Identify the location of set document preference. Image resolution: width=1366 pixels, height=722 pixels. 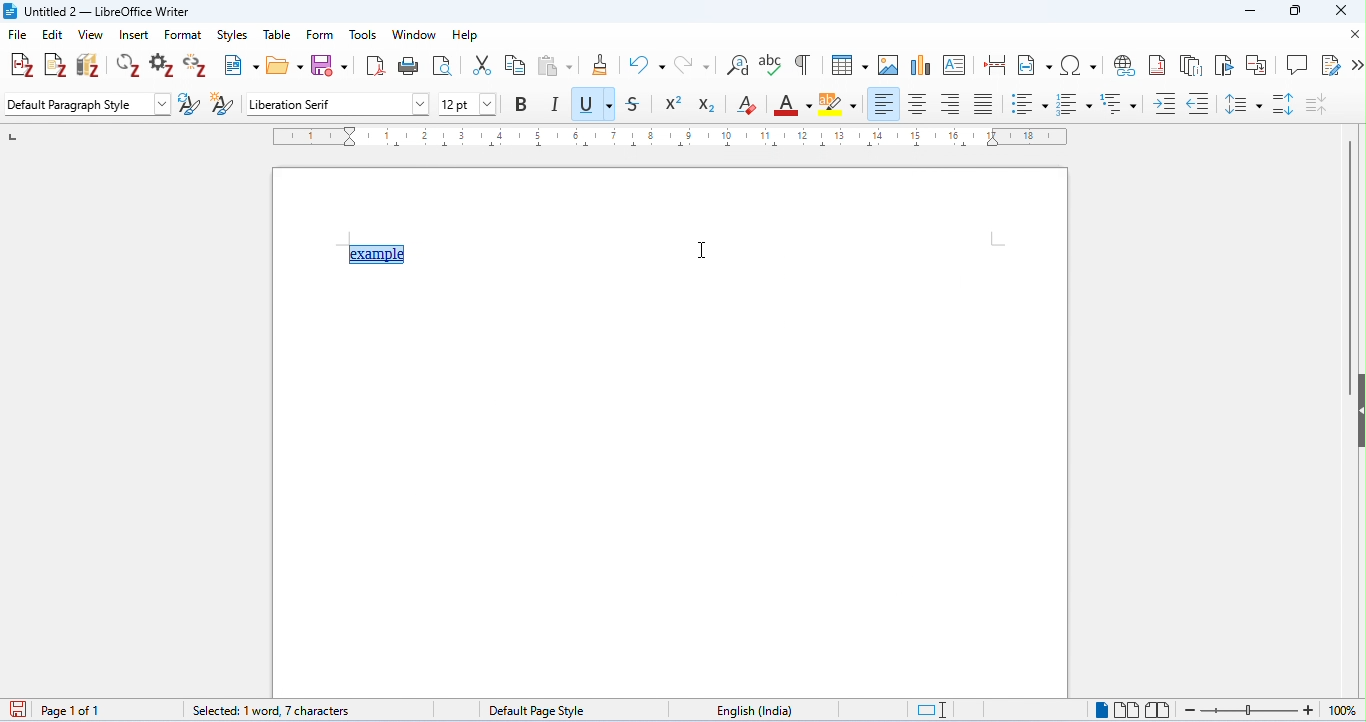
(164, 65).